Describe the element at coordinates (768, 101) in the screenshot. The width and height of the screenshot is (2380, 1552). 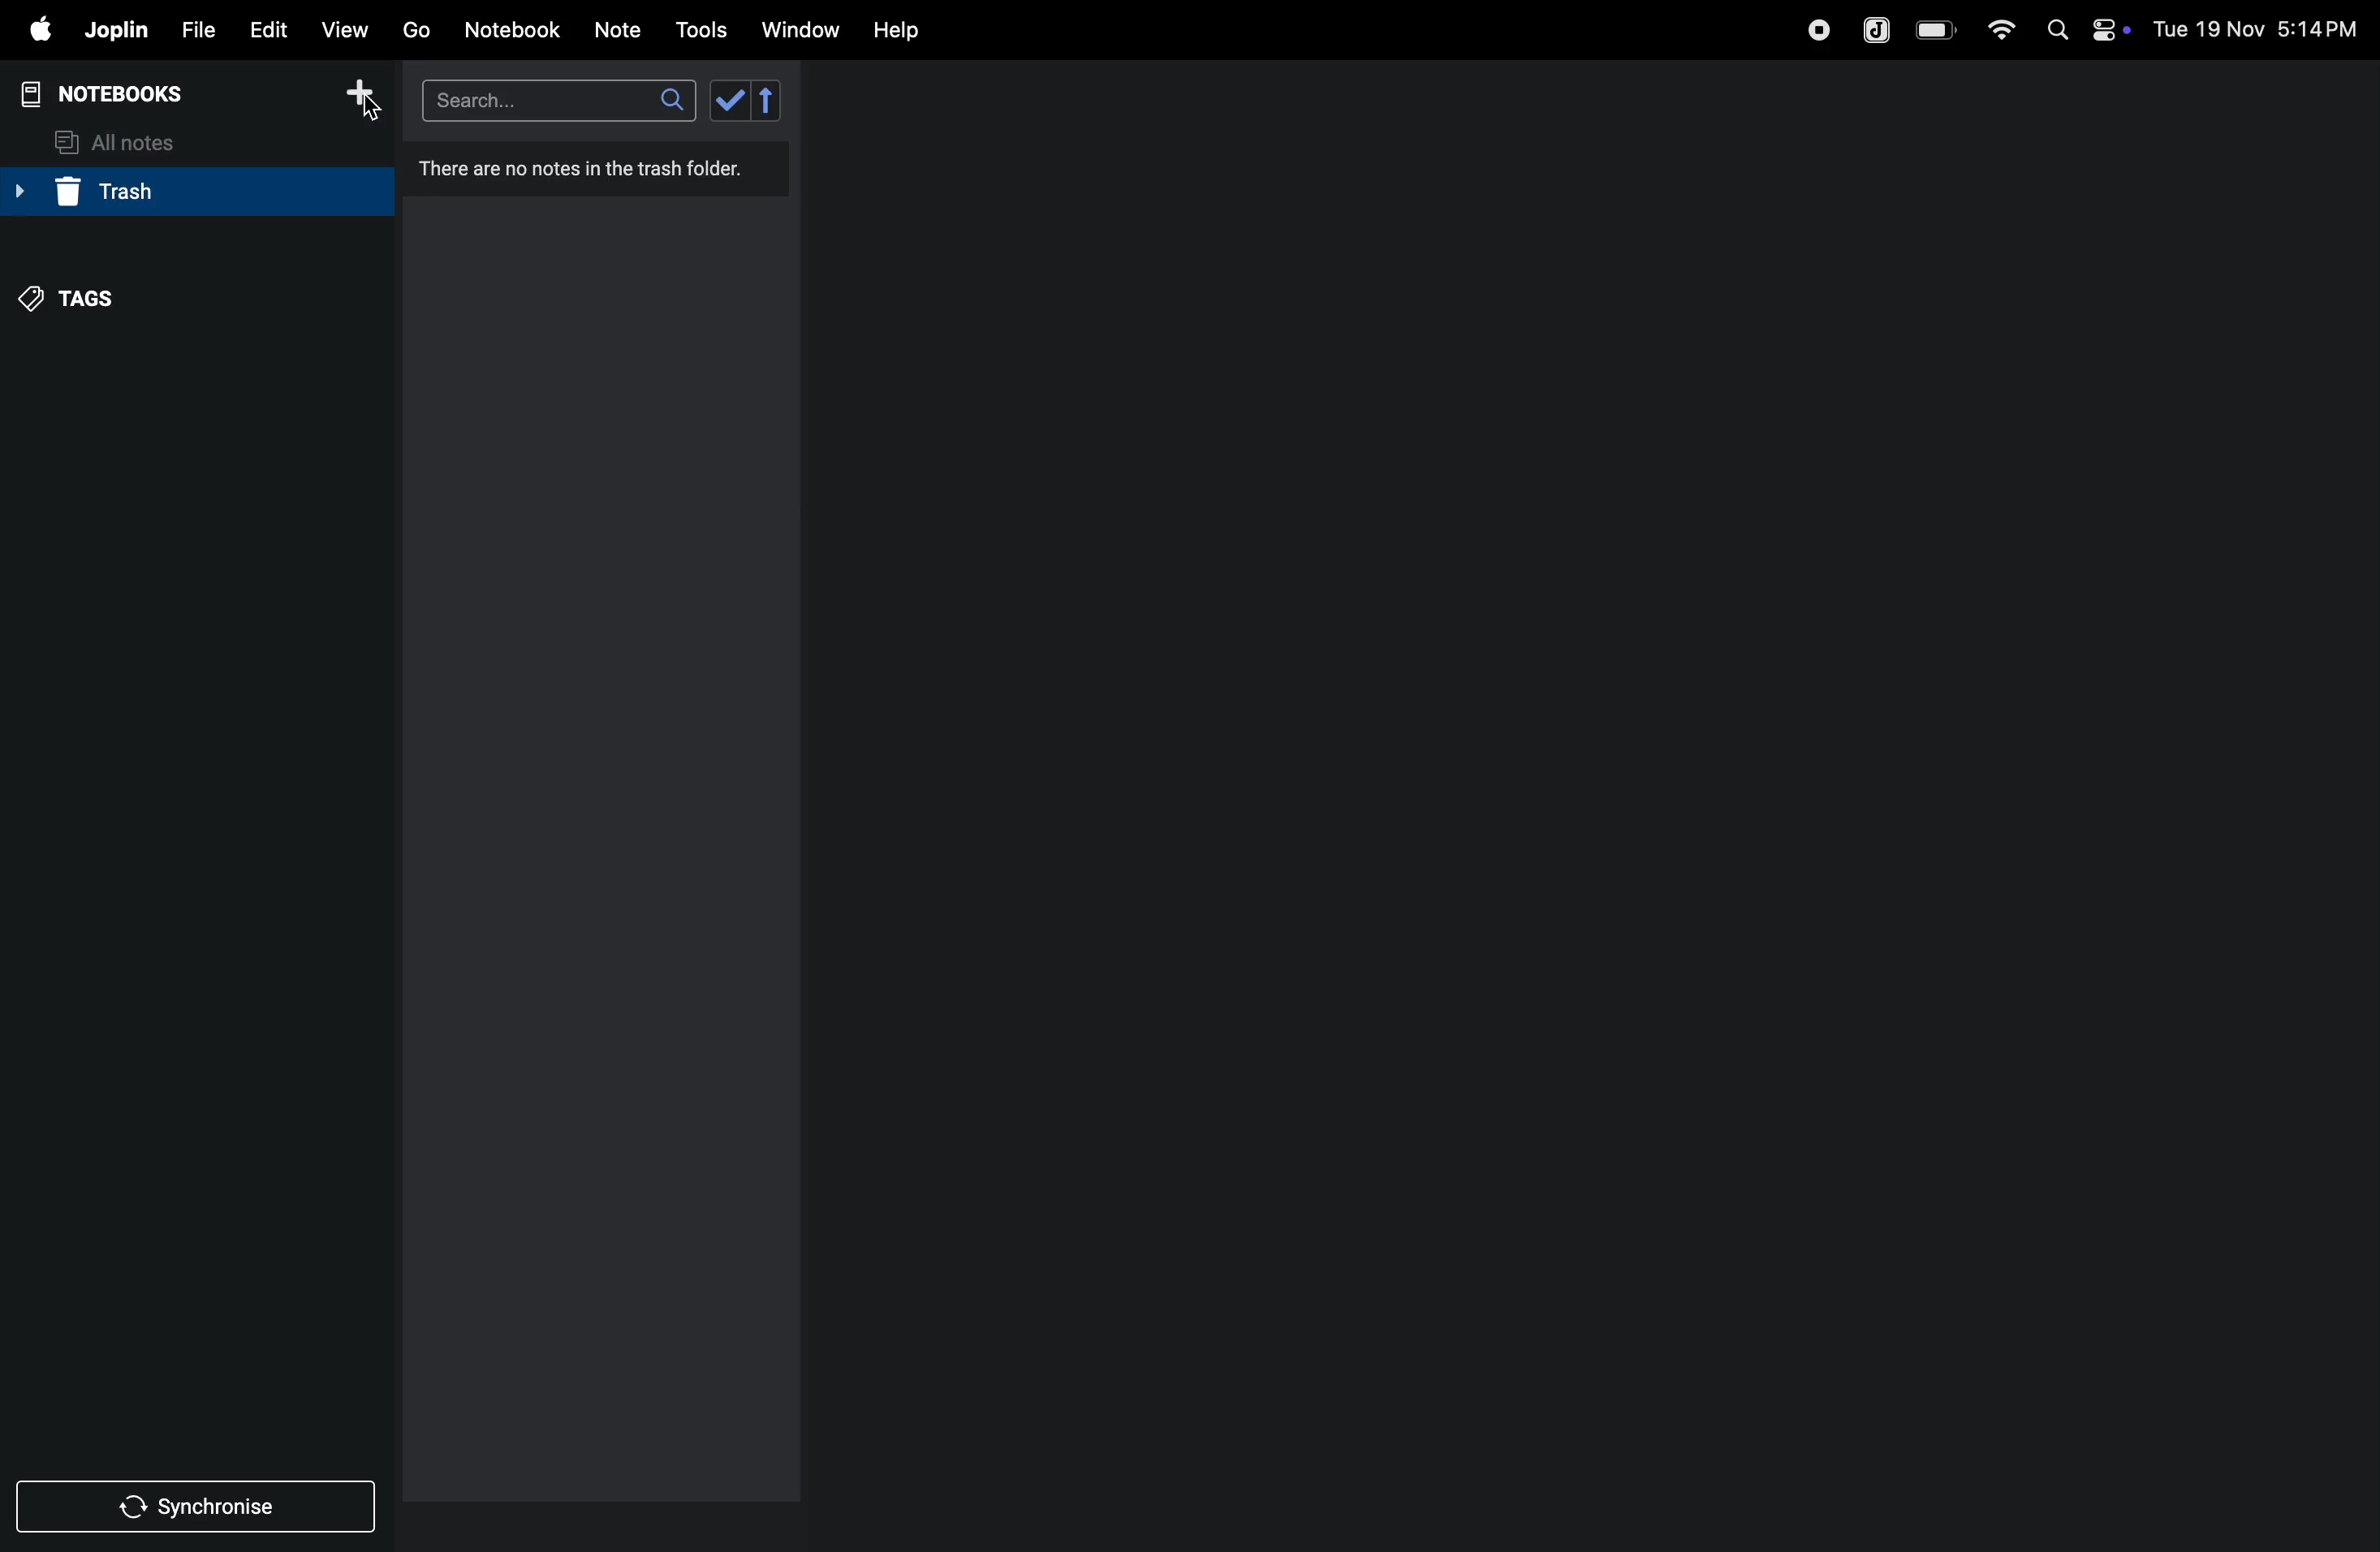
I see `reverse sort order` at that location.